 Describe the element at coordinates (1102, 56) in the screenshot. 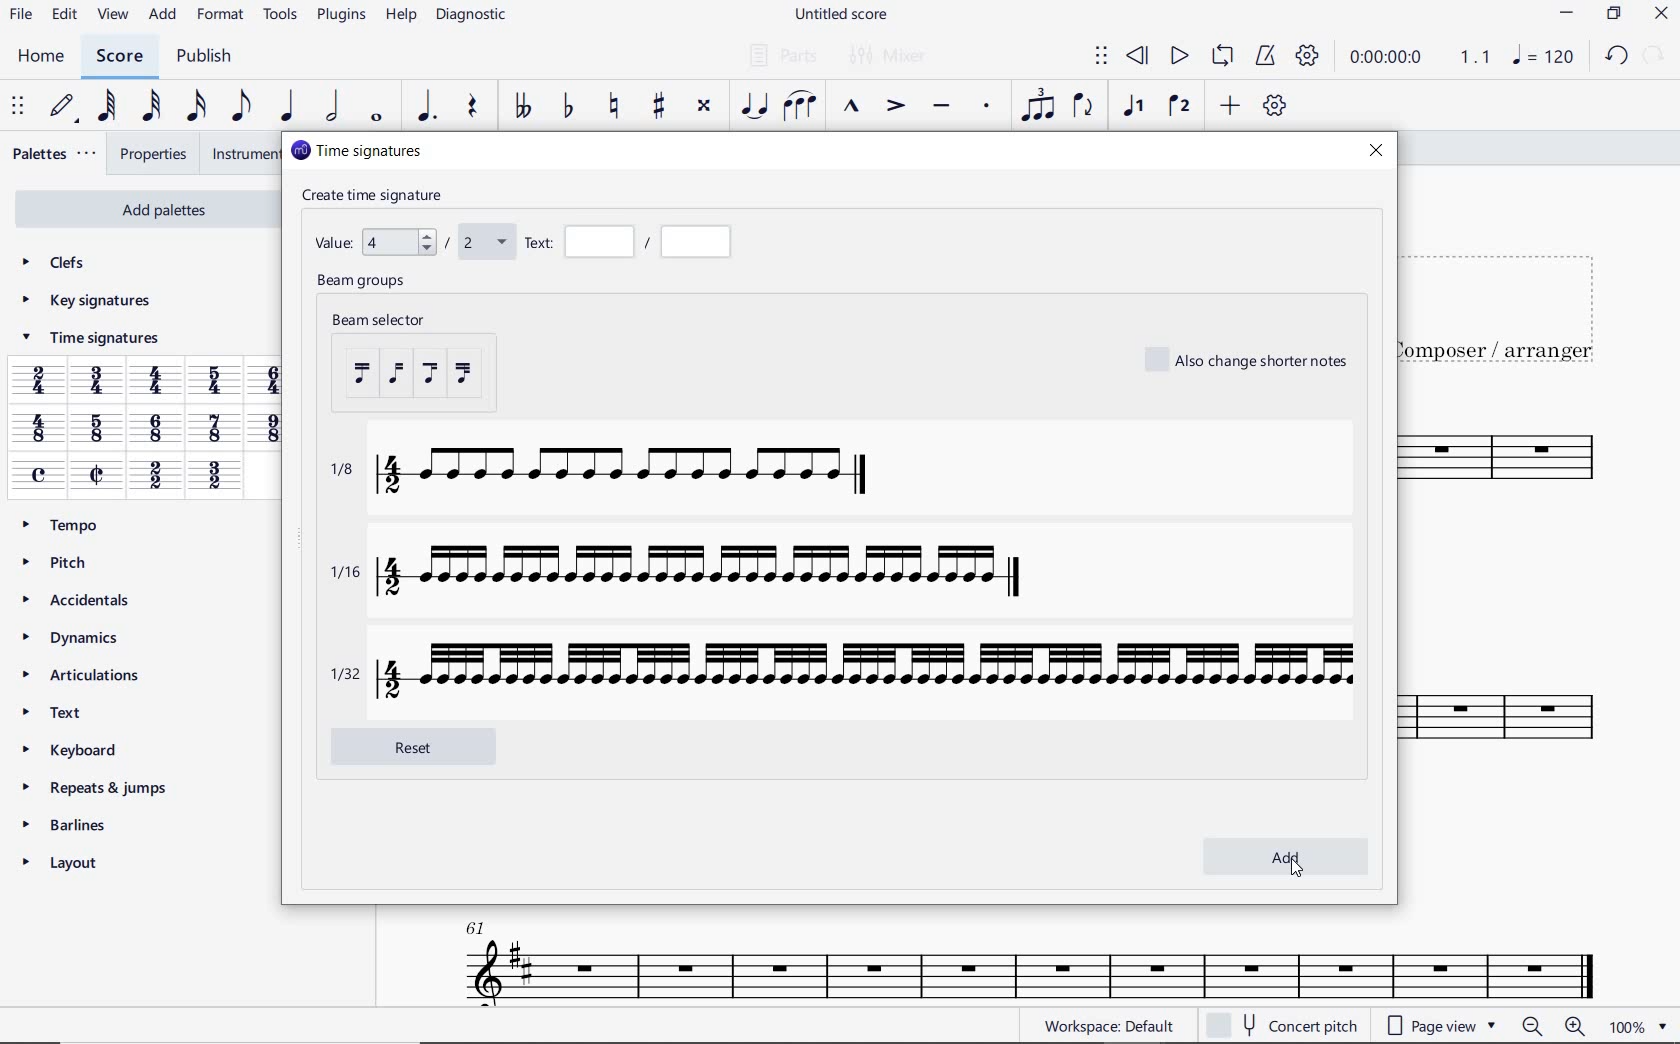

I see `SELECT TO MOVE` at that location.